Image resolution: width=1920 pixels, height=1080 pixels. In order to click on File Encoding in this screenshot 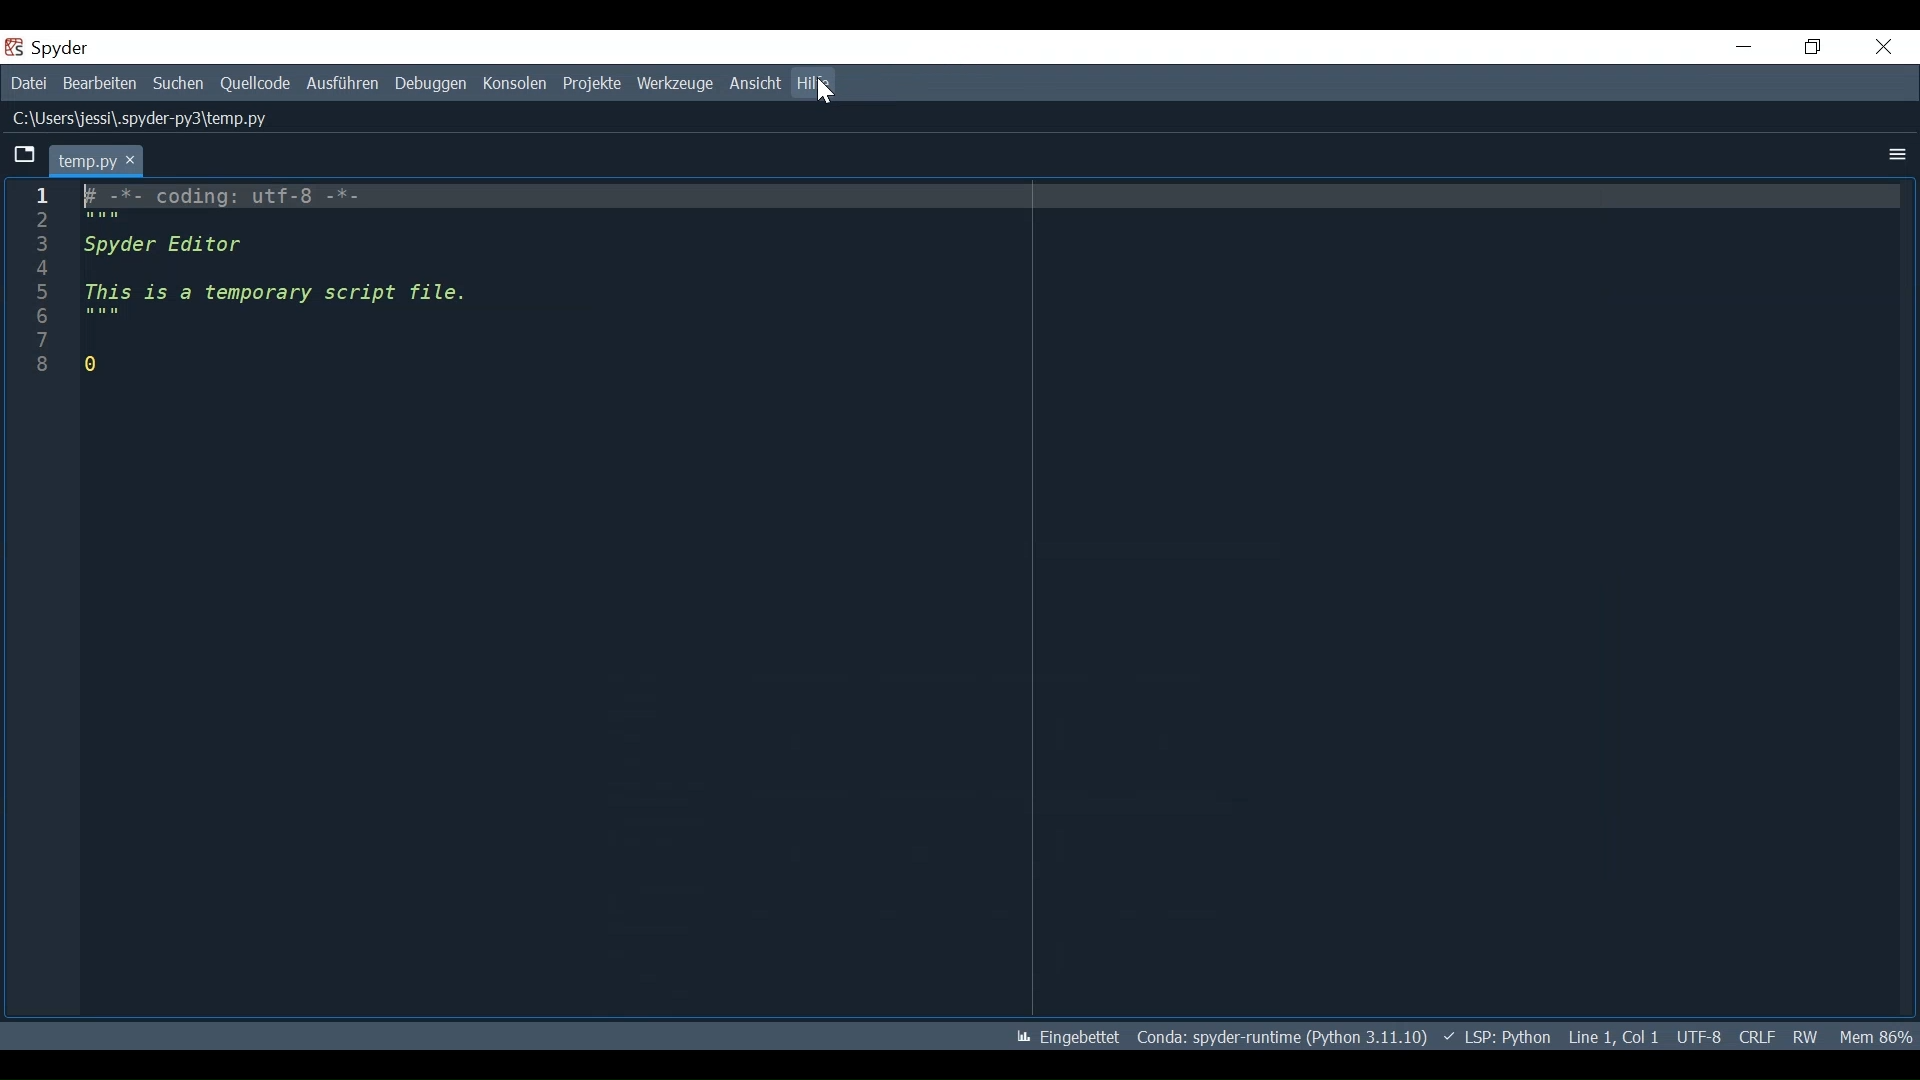, I will do `click(1699, 1037)`.